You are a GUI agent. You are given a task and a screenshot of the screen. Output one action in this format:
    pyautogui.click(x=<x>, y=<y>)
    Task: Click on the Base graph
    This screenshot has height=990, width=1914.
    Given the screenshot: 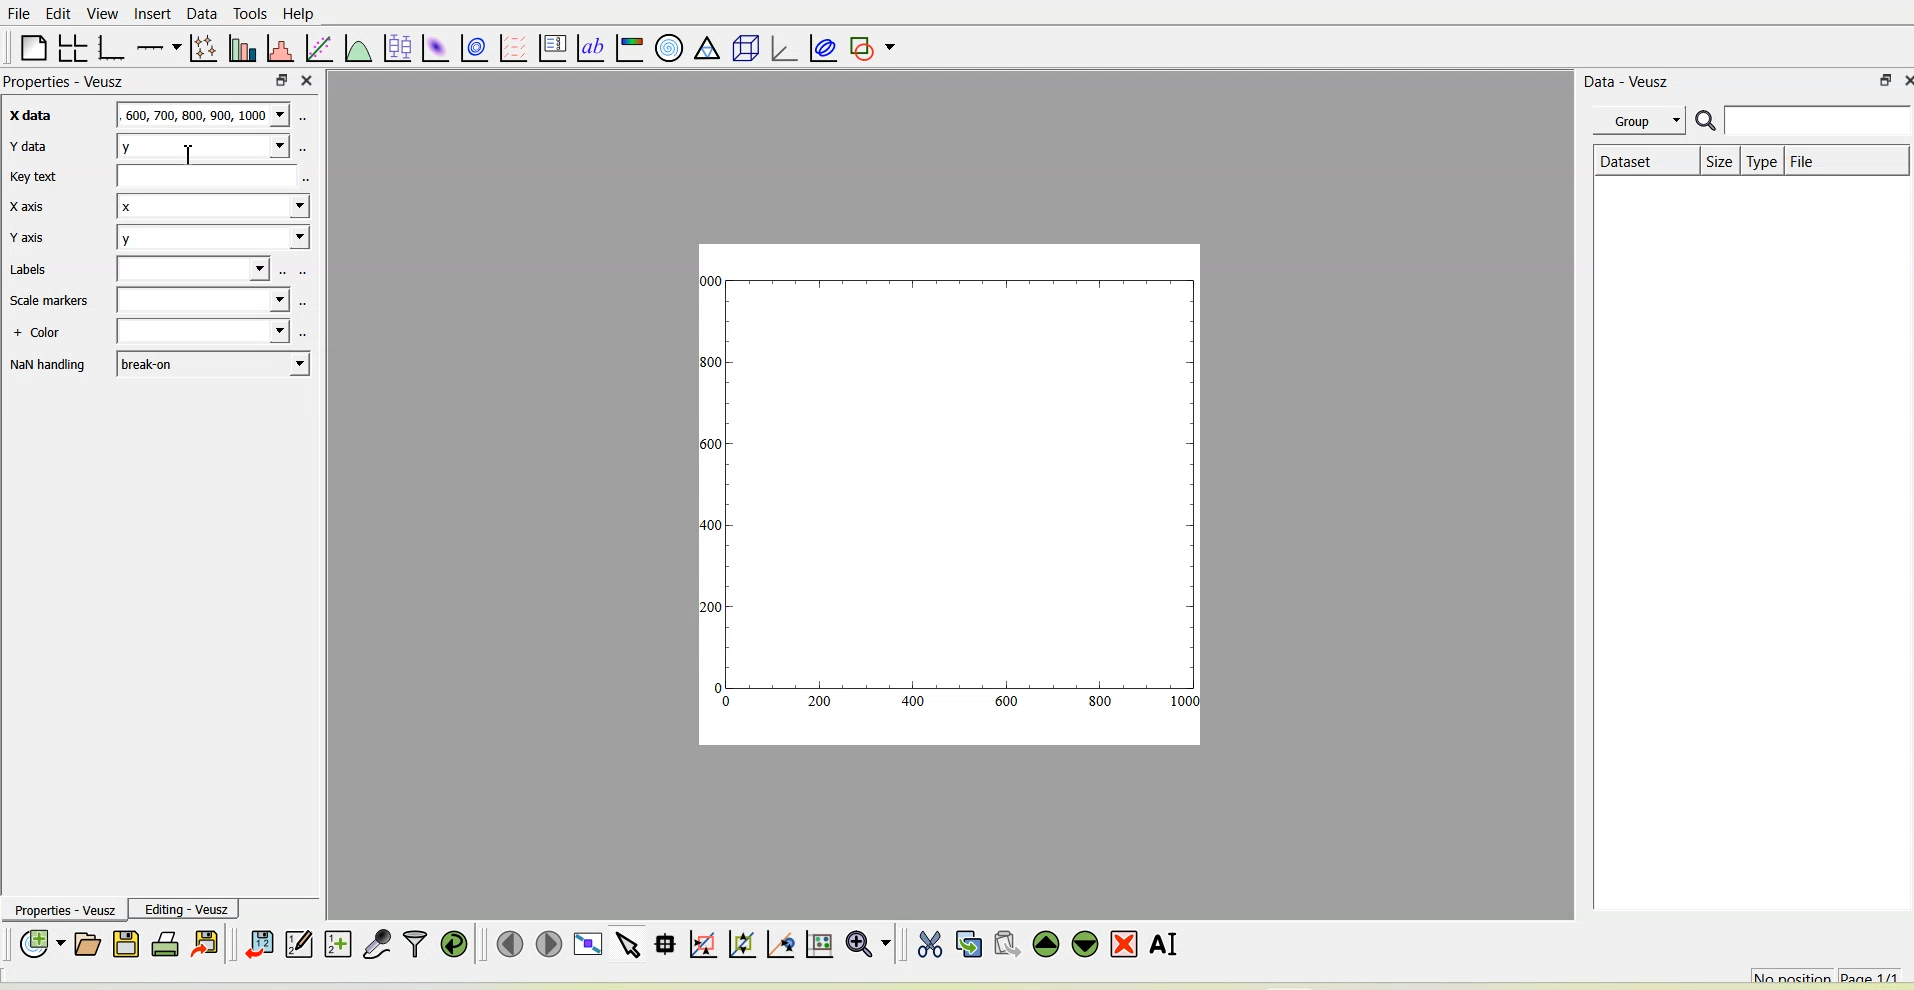 What is the action you would take?
    pyautogui.click(x=110, y=48)
    